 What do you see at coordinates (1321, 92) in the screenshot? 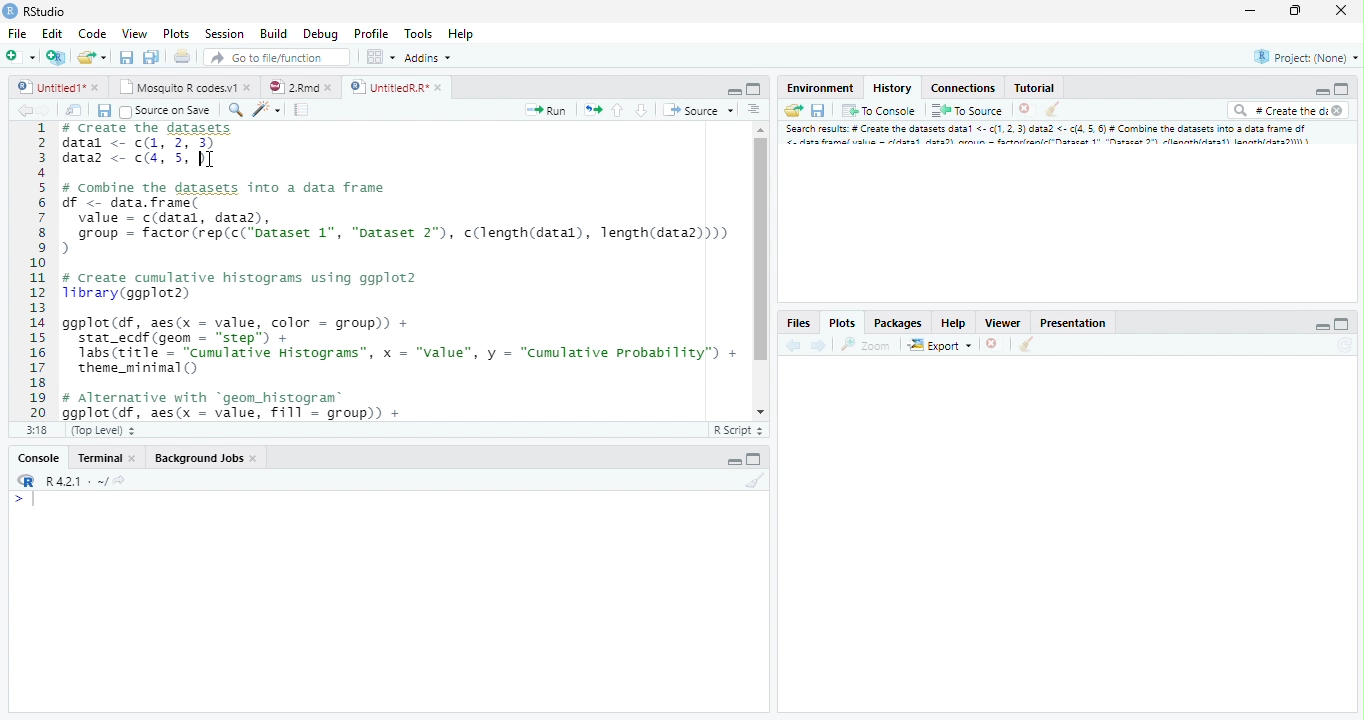
I see `Minimize` at bounding box center [1321, 92].